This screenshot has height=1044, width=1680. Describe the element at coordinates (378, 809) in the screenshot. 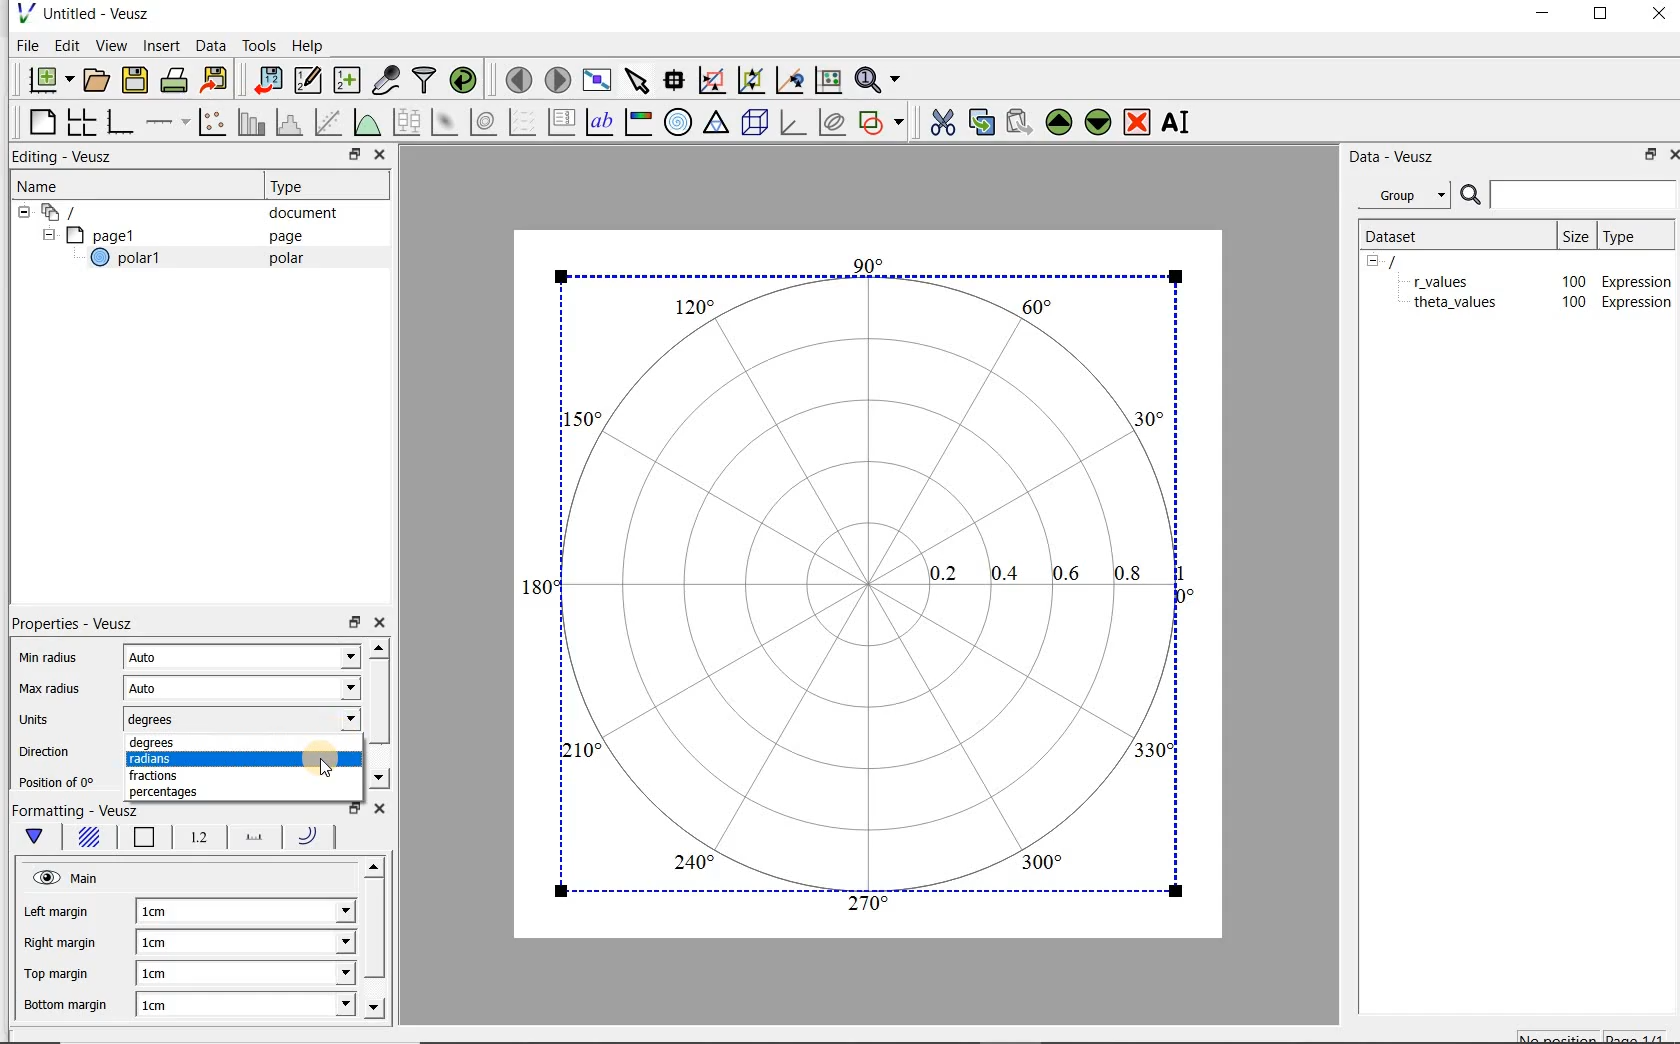

I see `close` at that location.